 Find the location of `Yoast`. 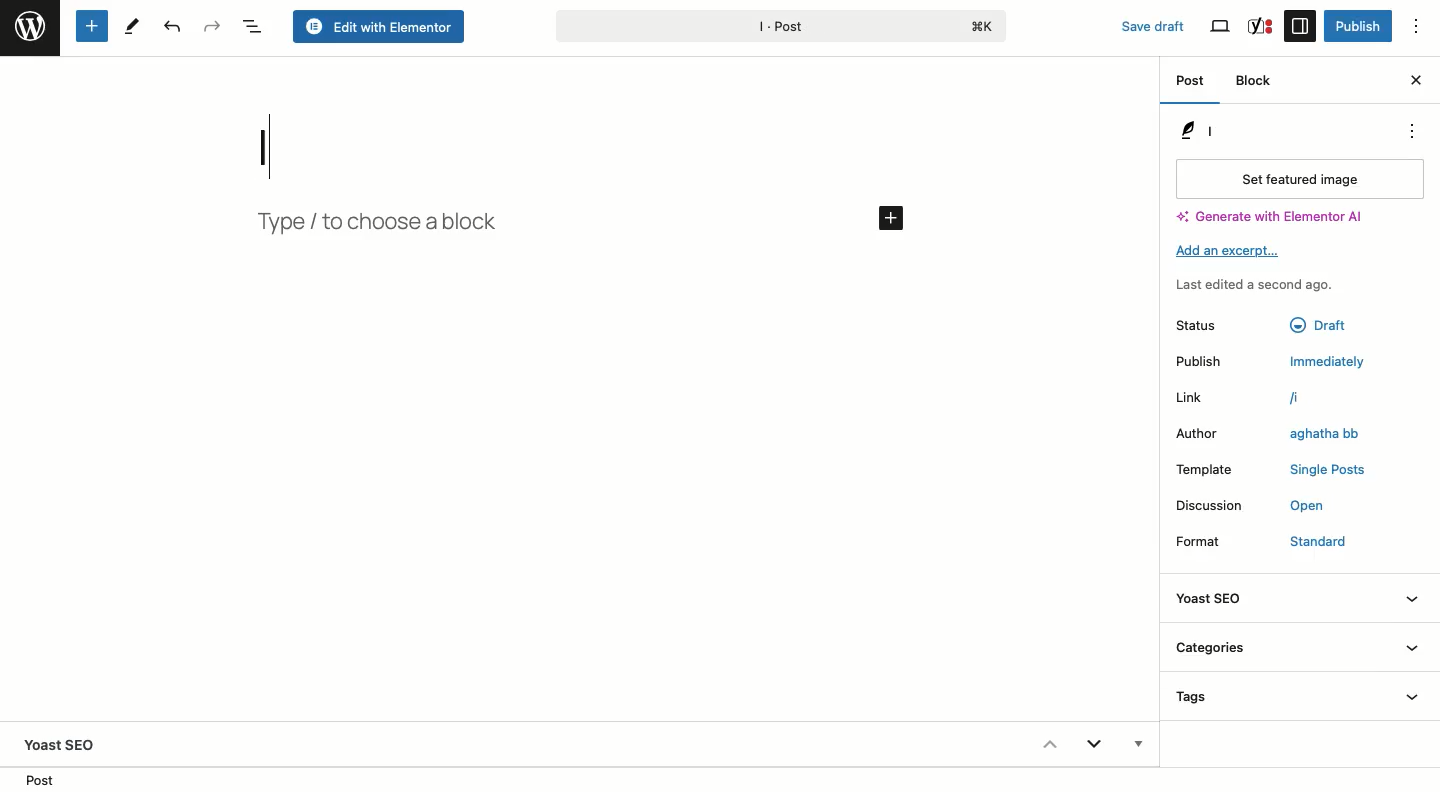

Yoast is located at coordinates (1259, 25).